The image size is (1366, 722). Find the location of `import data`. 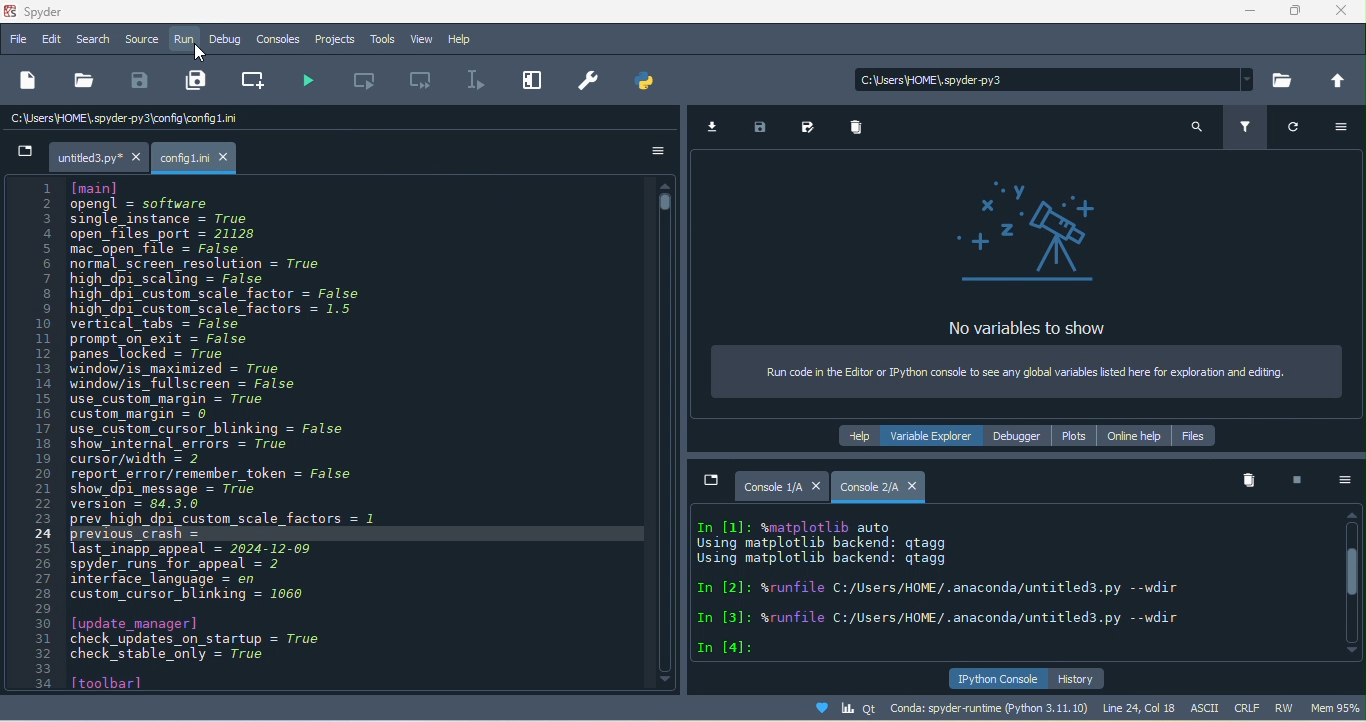

import data is located at coordinates (718, 131).